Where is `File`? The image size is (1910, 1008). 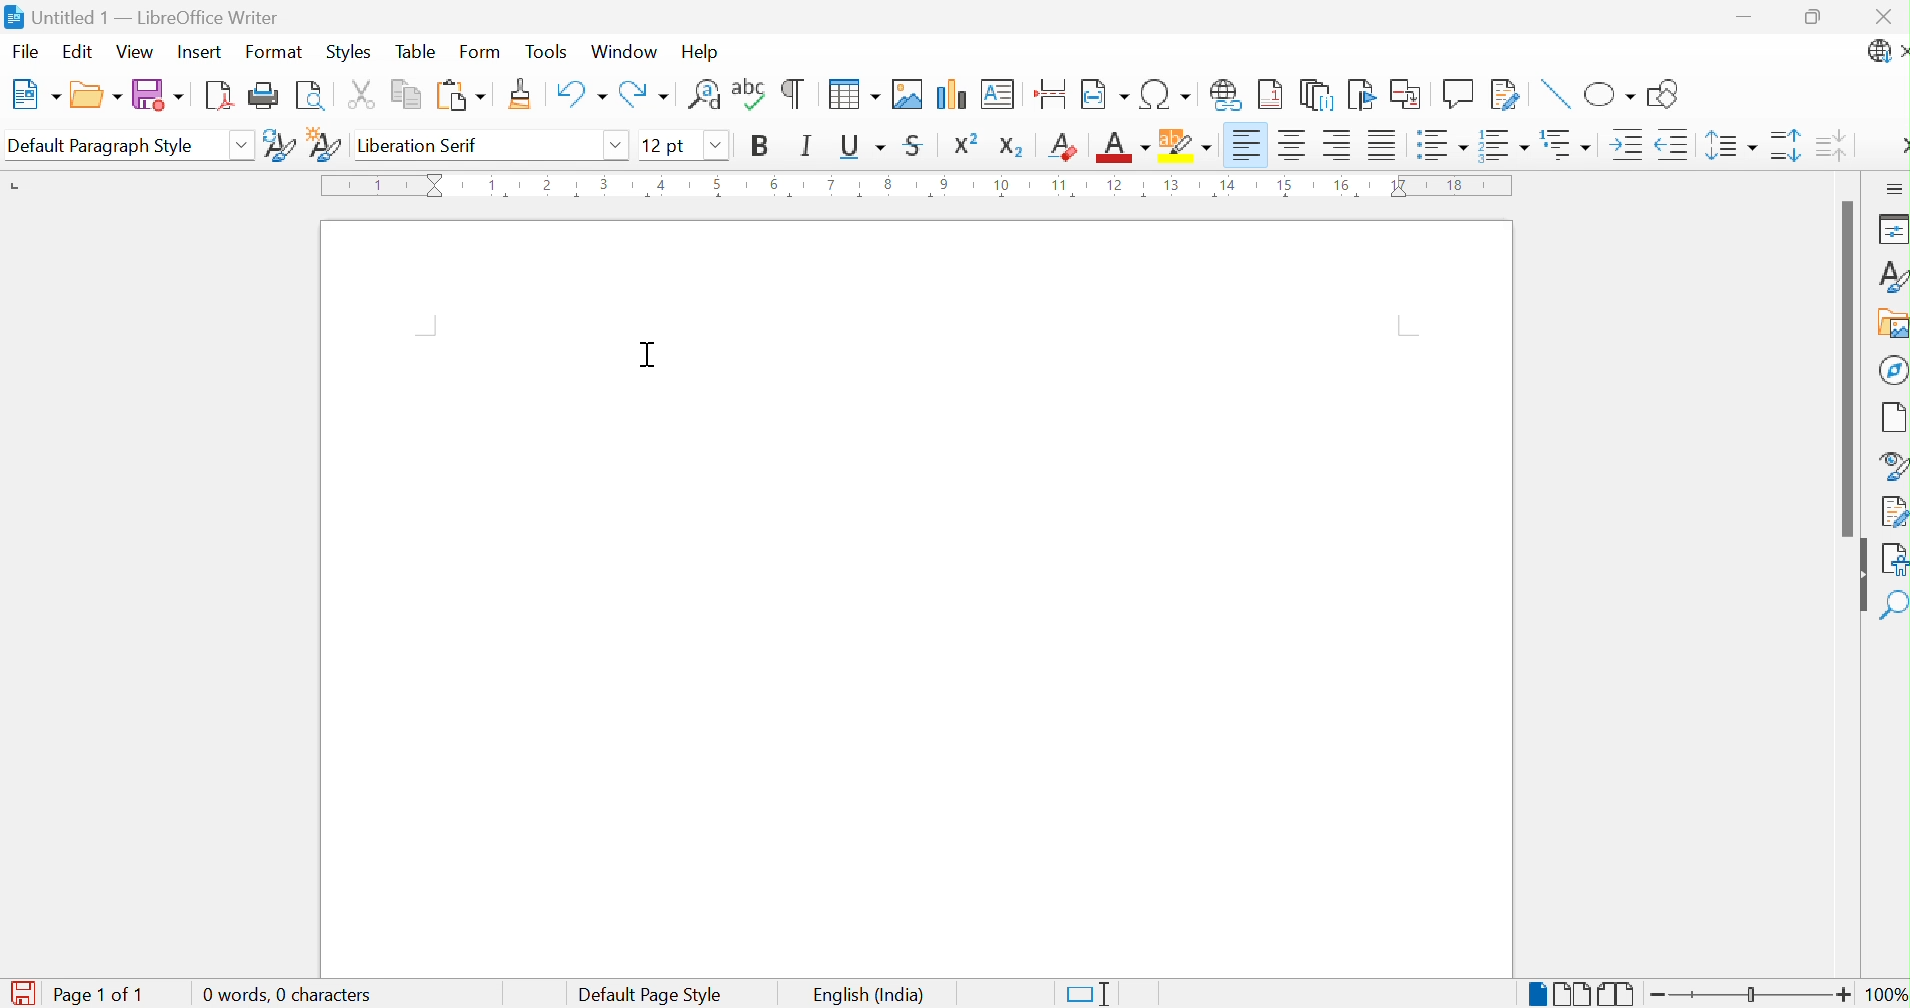 File is located at coordinates (27, 51).